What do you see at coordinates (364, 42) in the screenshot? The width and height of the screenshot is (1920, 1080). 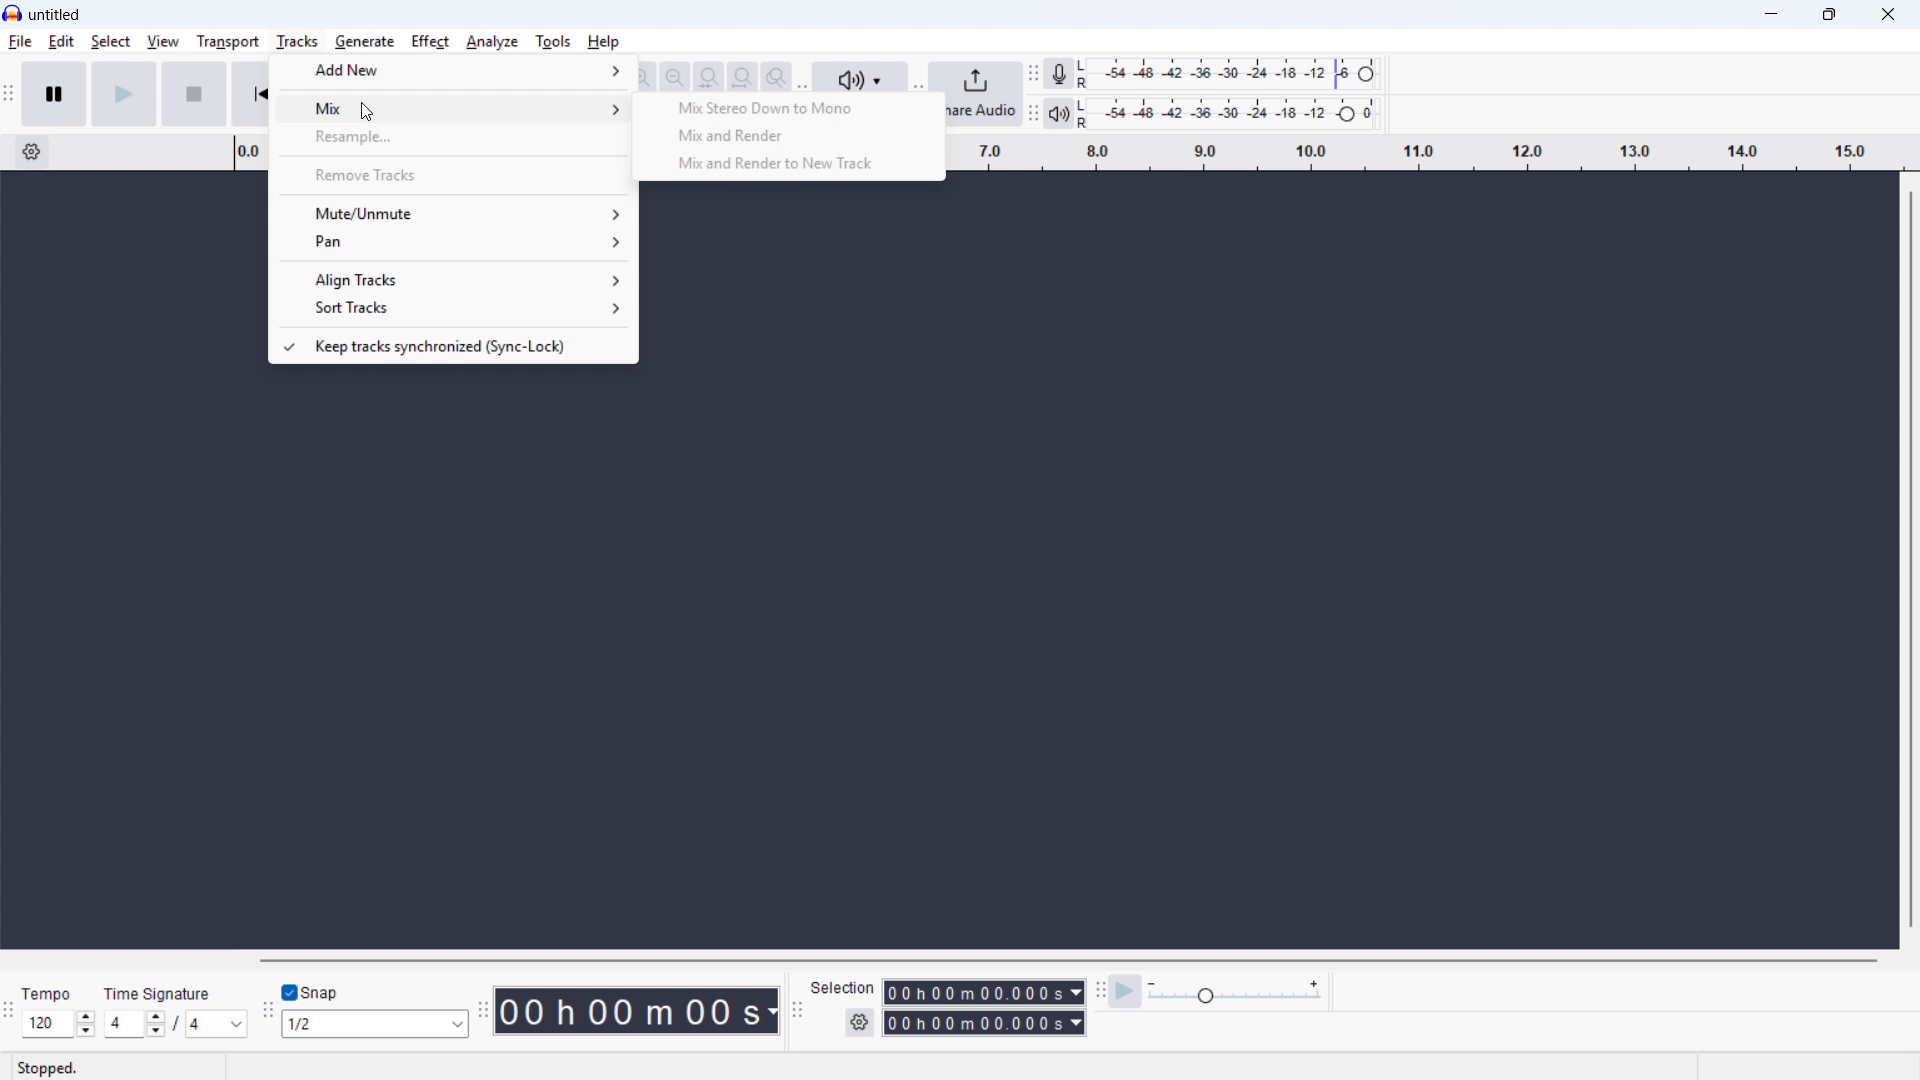 I see `Generate ` at bounding box center [364, 42].